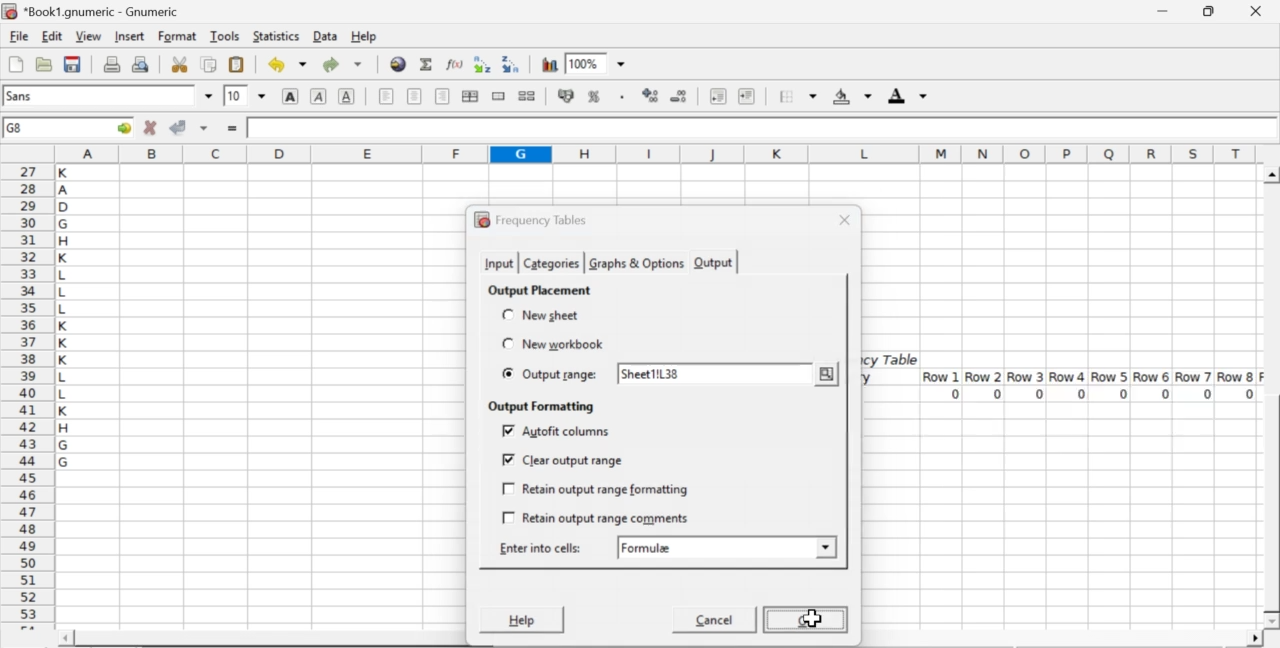 The image size is (1280, 648). I want to click on undo, so click(286, 65).